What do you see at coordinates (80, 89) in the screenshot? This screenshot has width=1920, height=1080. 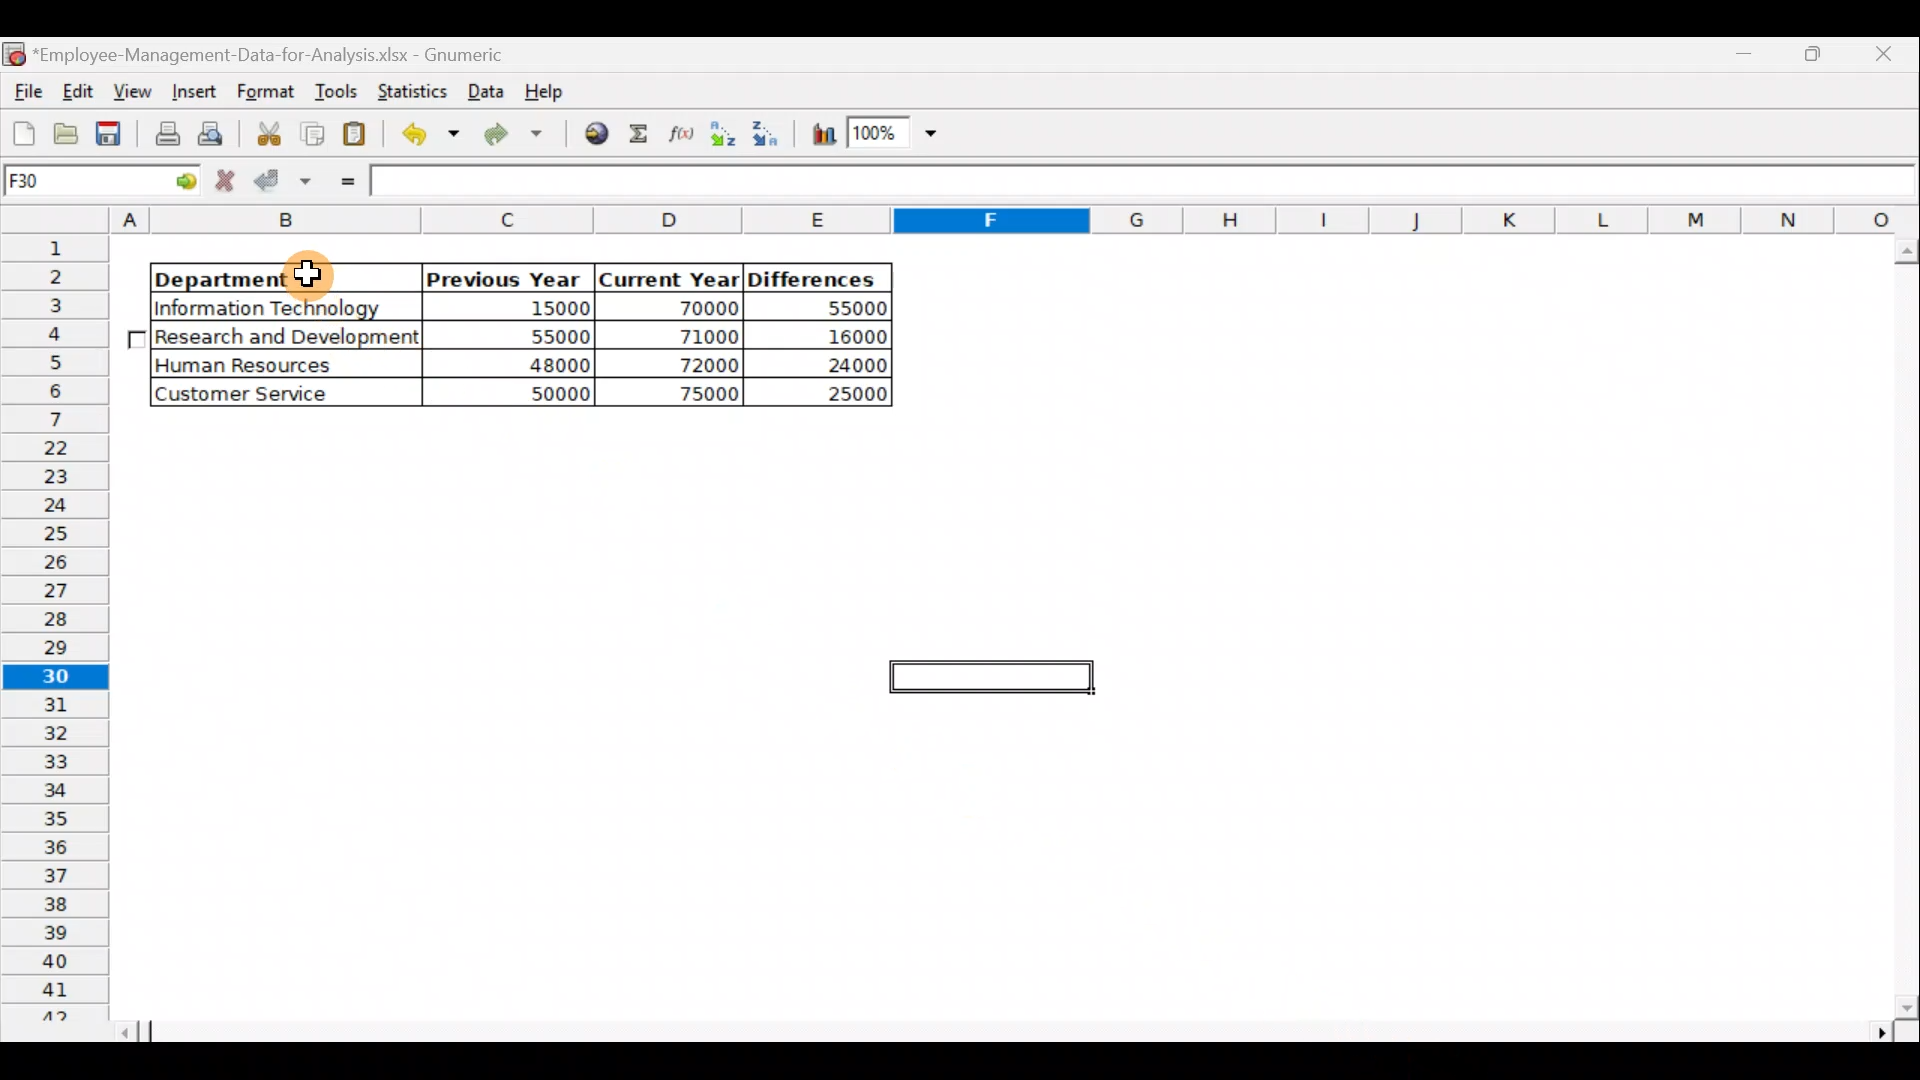 I see `Edit` at bounding box center [80, 89].